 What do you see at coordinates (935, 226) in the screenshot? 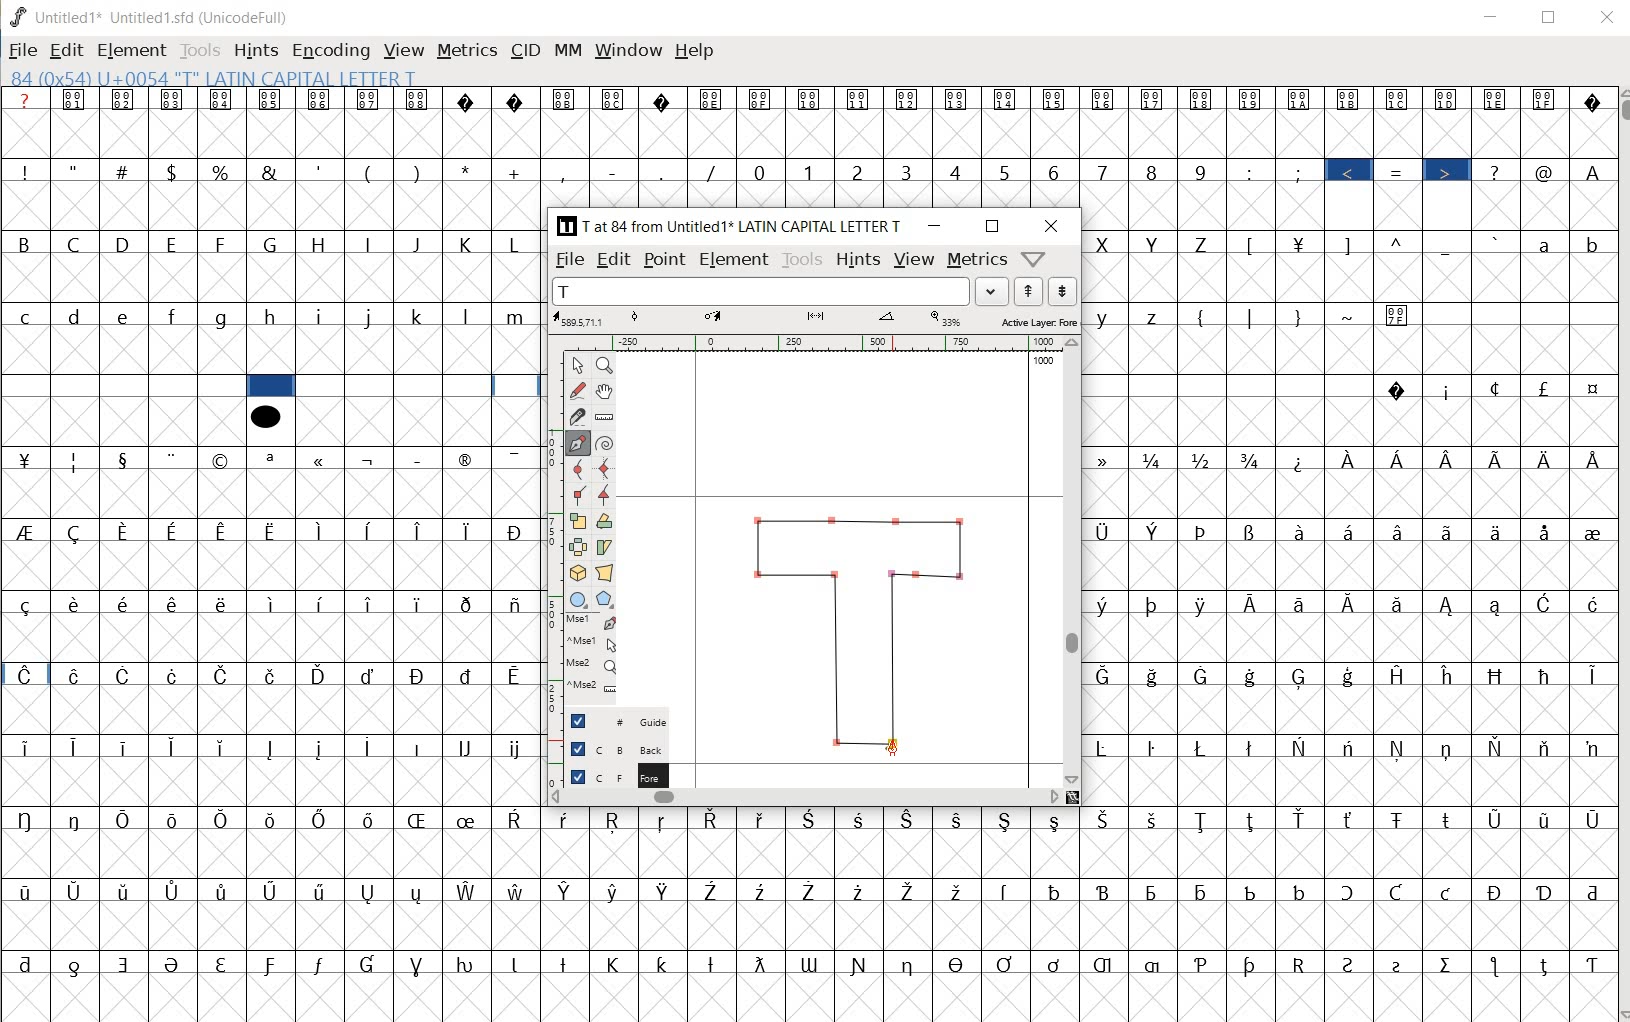
I see `minimize` at bounding box center [935, 226].